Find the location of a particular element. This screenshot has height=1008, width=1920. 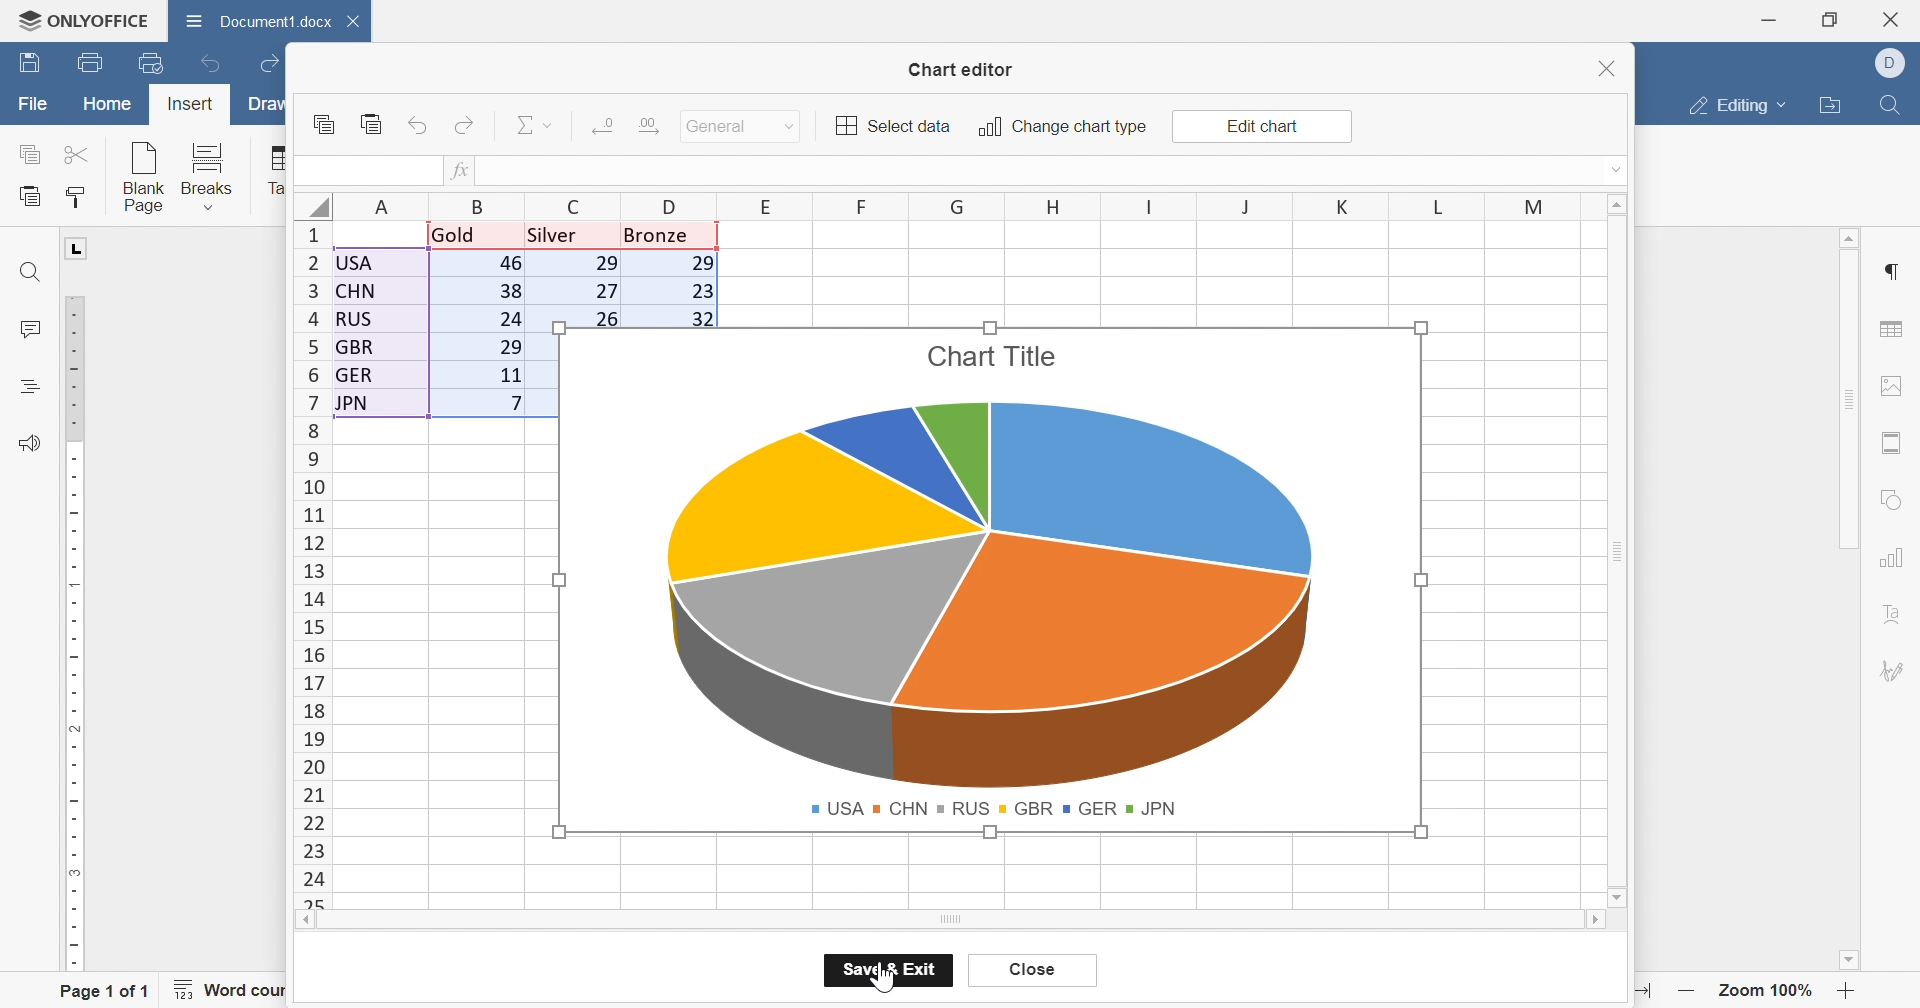

Scroll up is located at coordinates (1851, 237).